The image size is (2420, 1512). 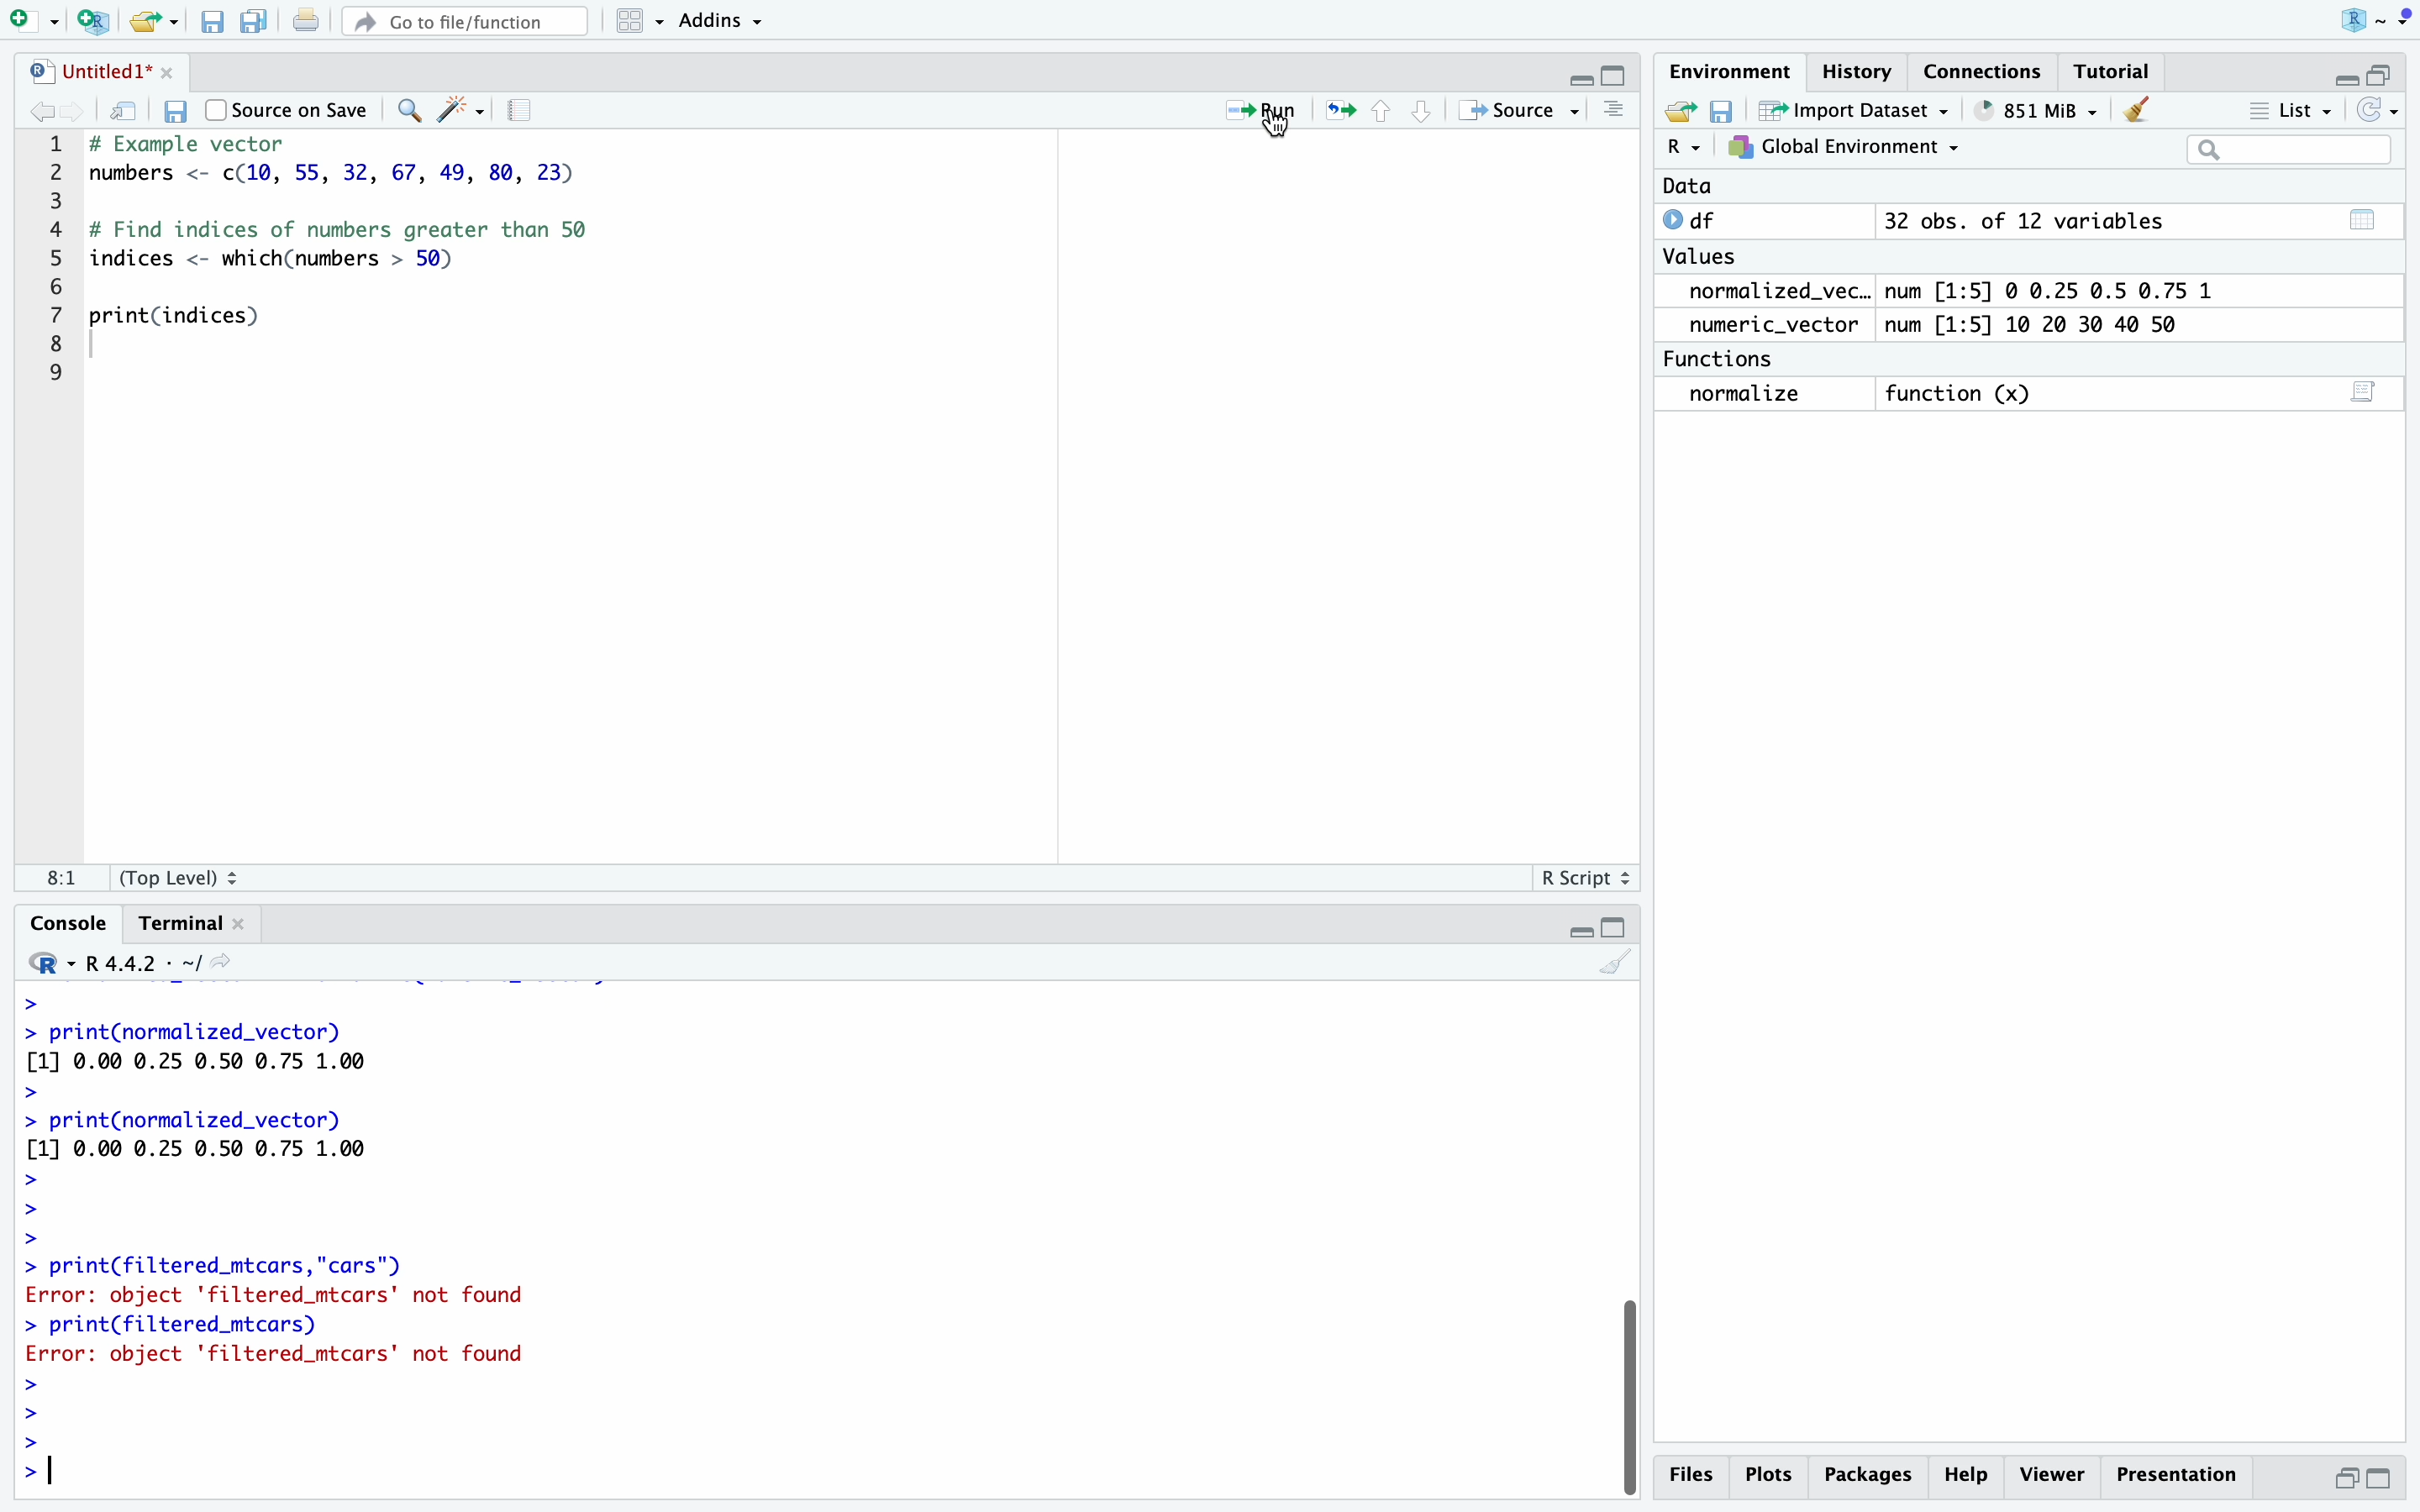 I want to click on num [1:5] © 0.25 0.5 0.75 1, so click(x=2063, y=287).